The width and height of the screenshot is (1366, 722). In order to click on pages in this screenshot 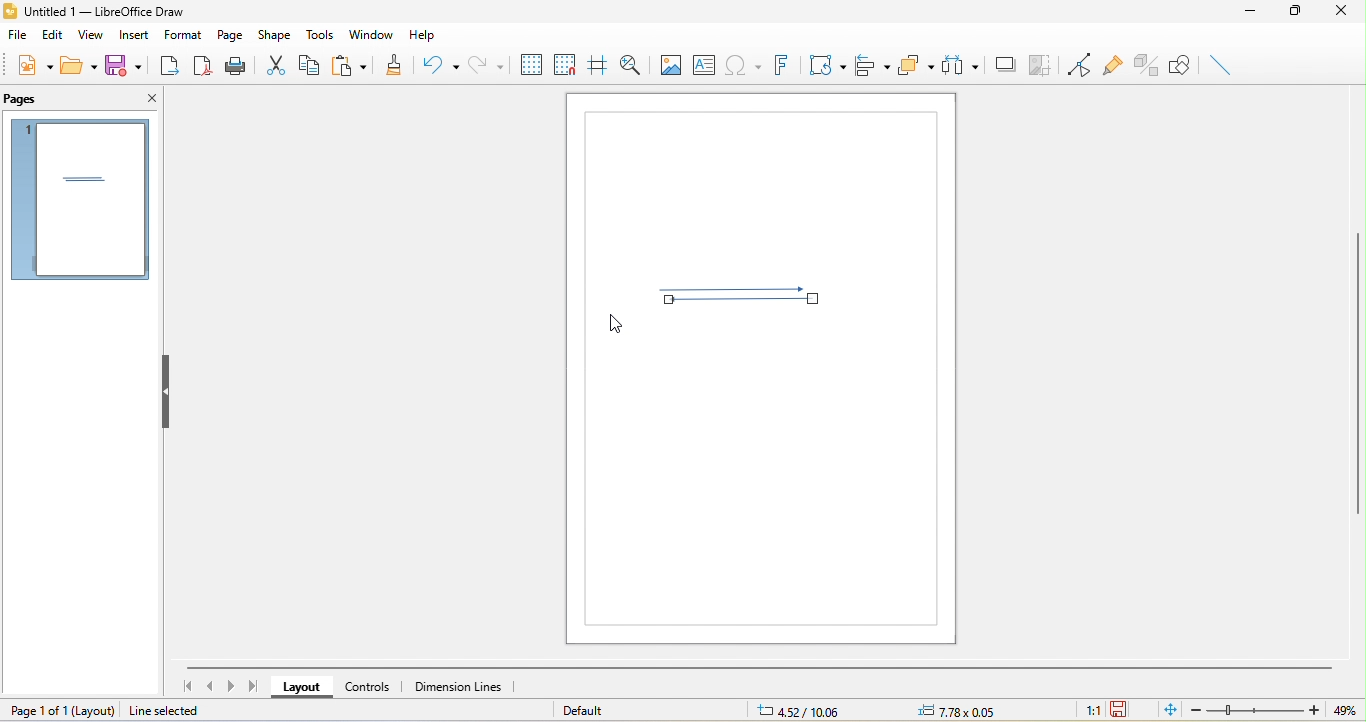, I will do `click(79, 200)`.